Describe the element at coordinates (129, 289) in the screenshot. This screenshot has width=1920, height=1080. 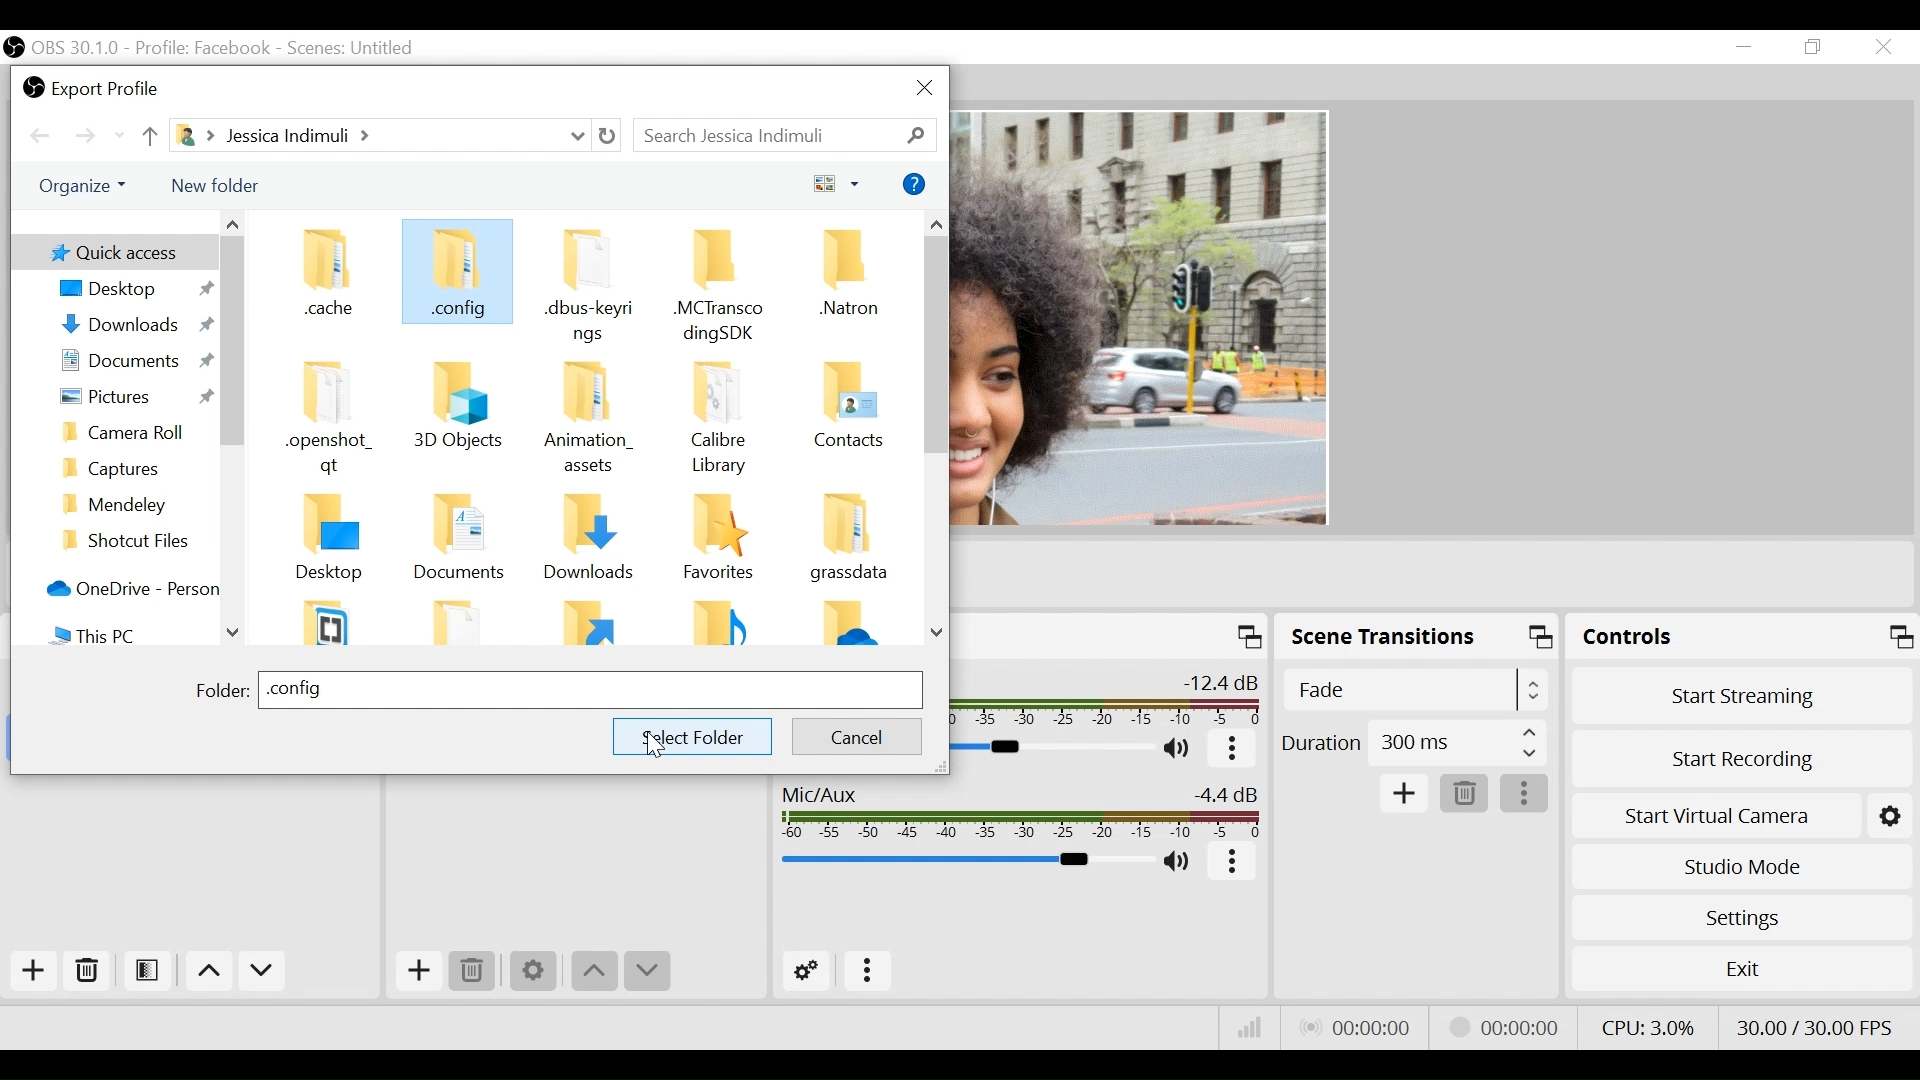
I see `Desktop` at that location.